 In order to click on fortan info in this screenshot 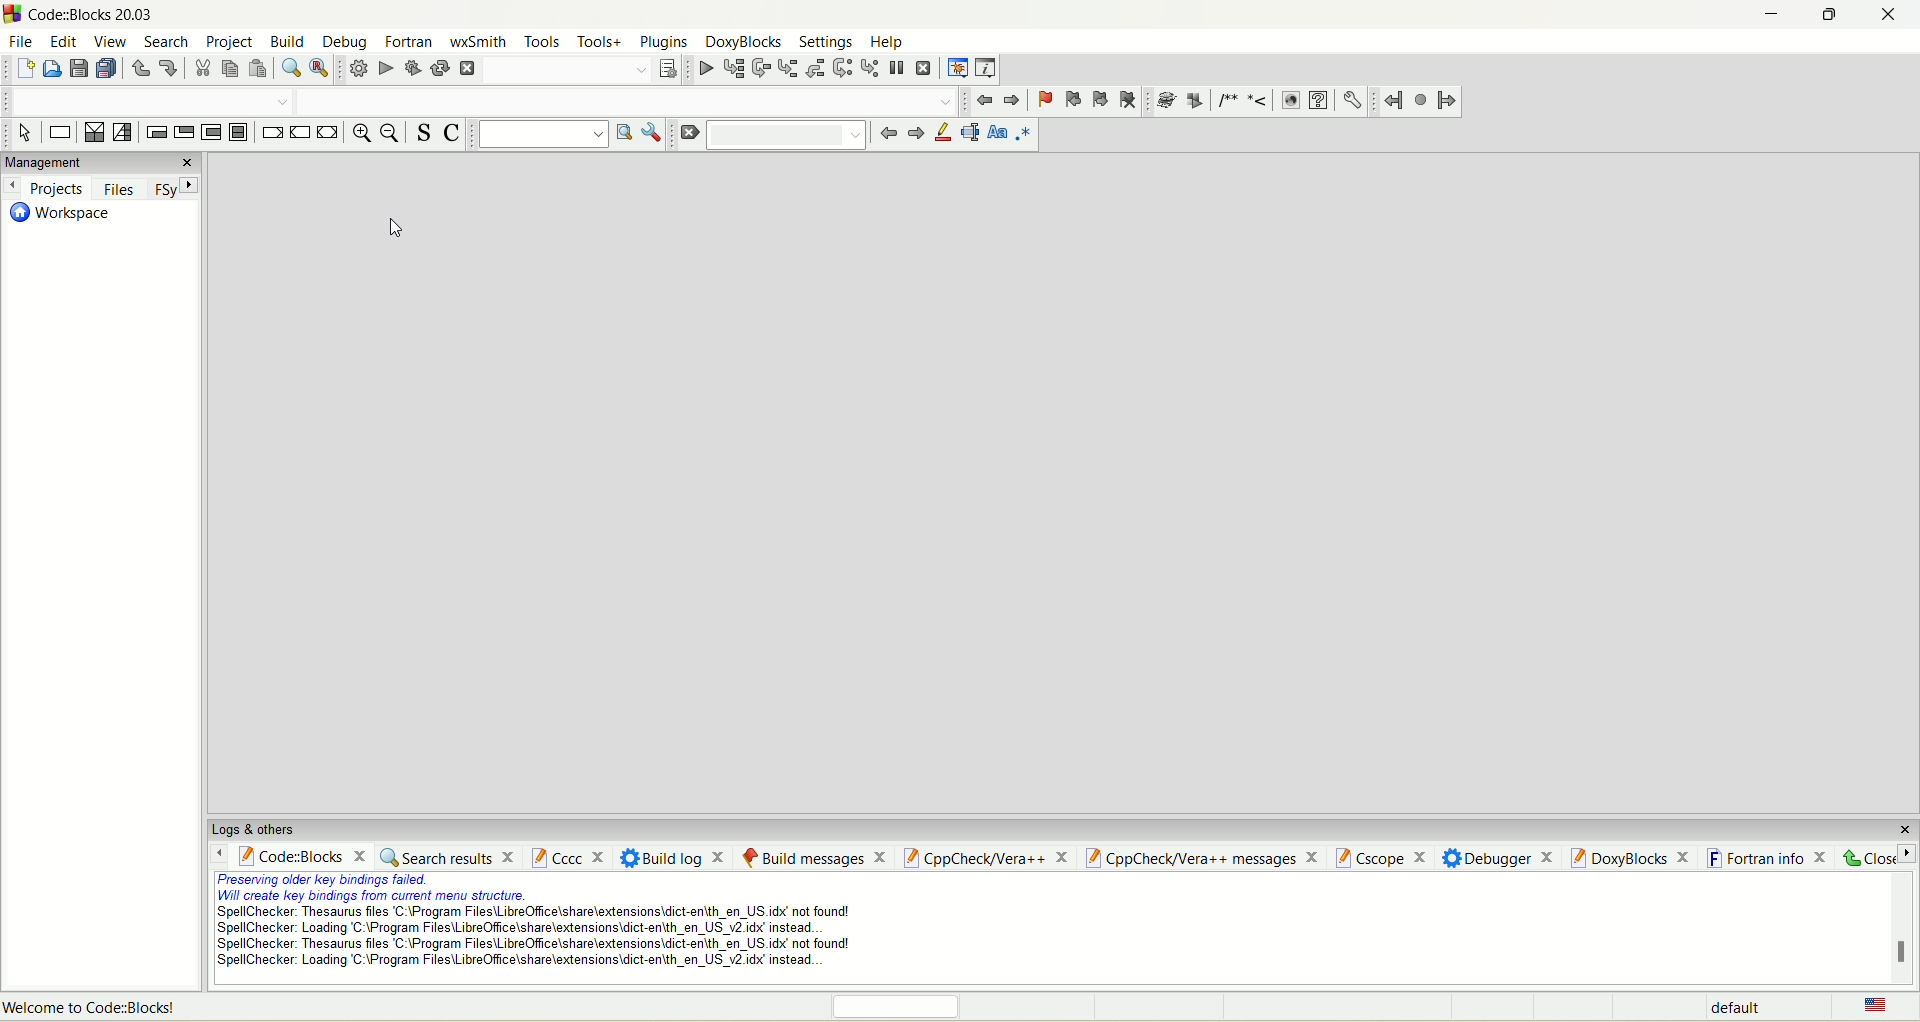, I will do `click(1768, 855)`.